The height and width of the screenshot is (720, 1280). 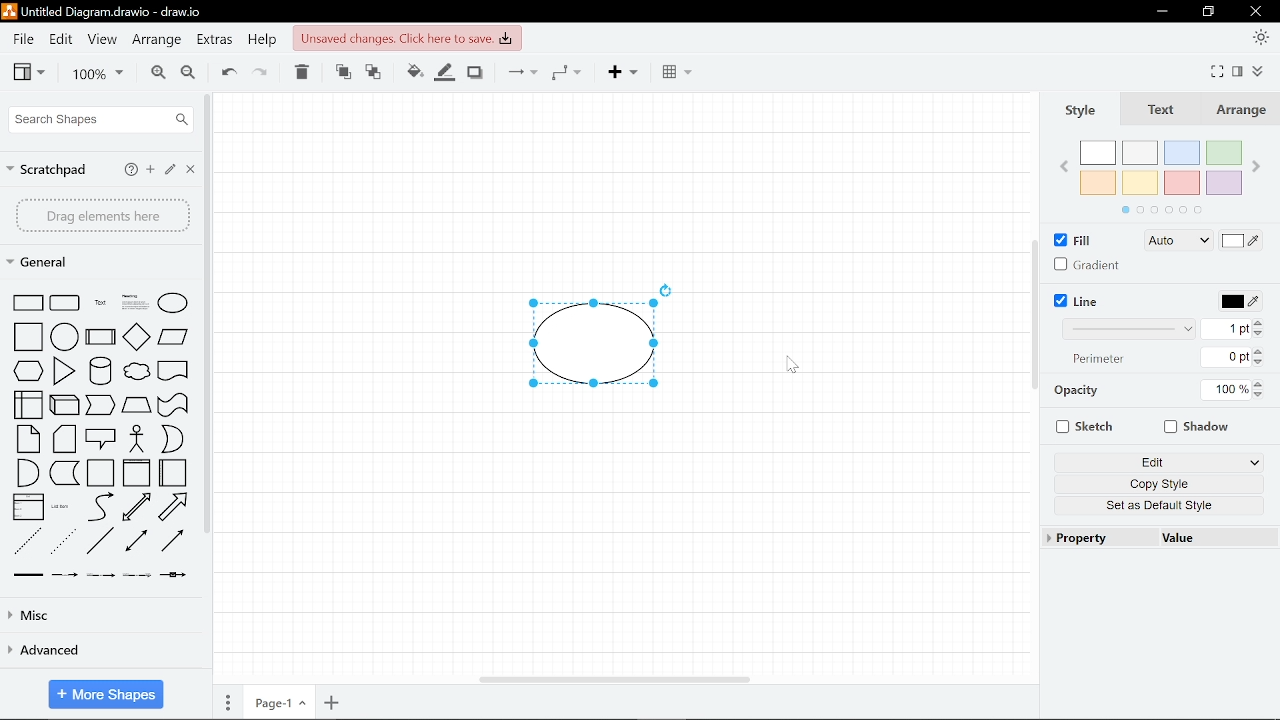 What do you see at coordinates (100, 337) in the screenshot?
I see `process` at bounding box center [100, 337].